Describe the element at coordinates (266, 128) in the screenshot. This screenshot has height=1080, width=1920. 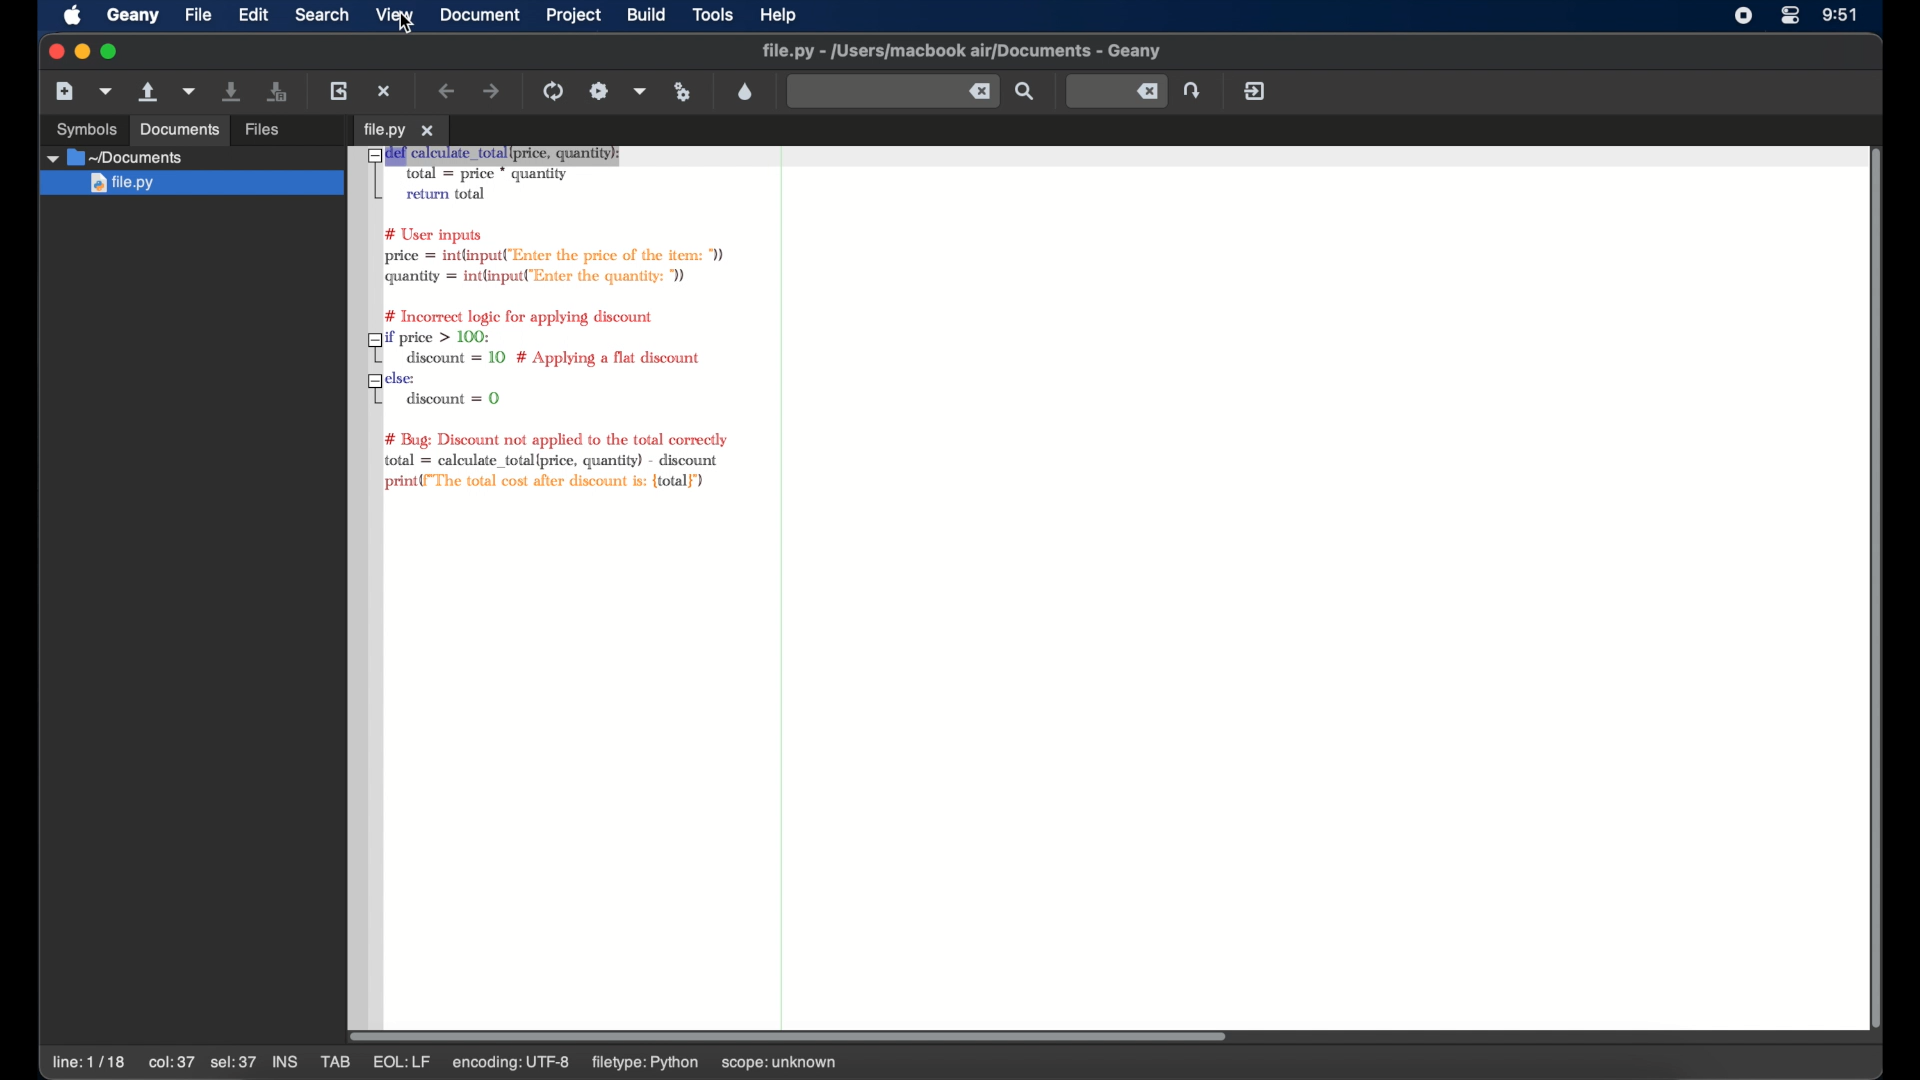
I see `files ` at that location.